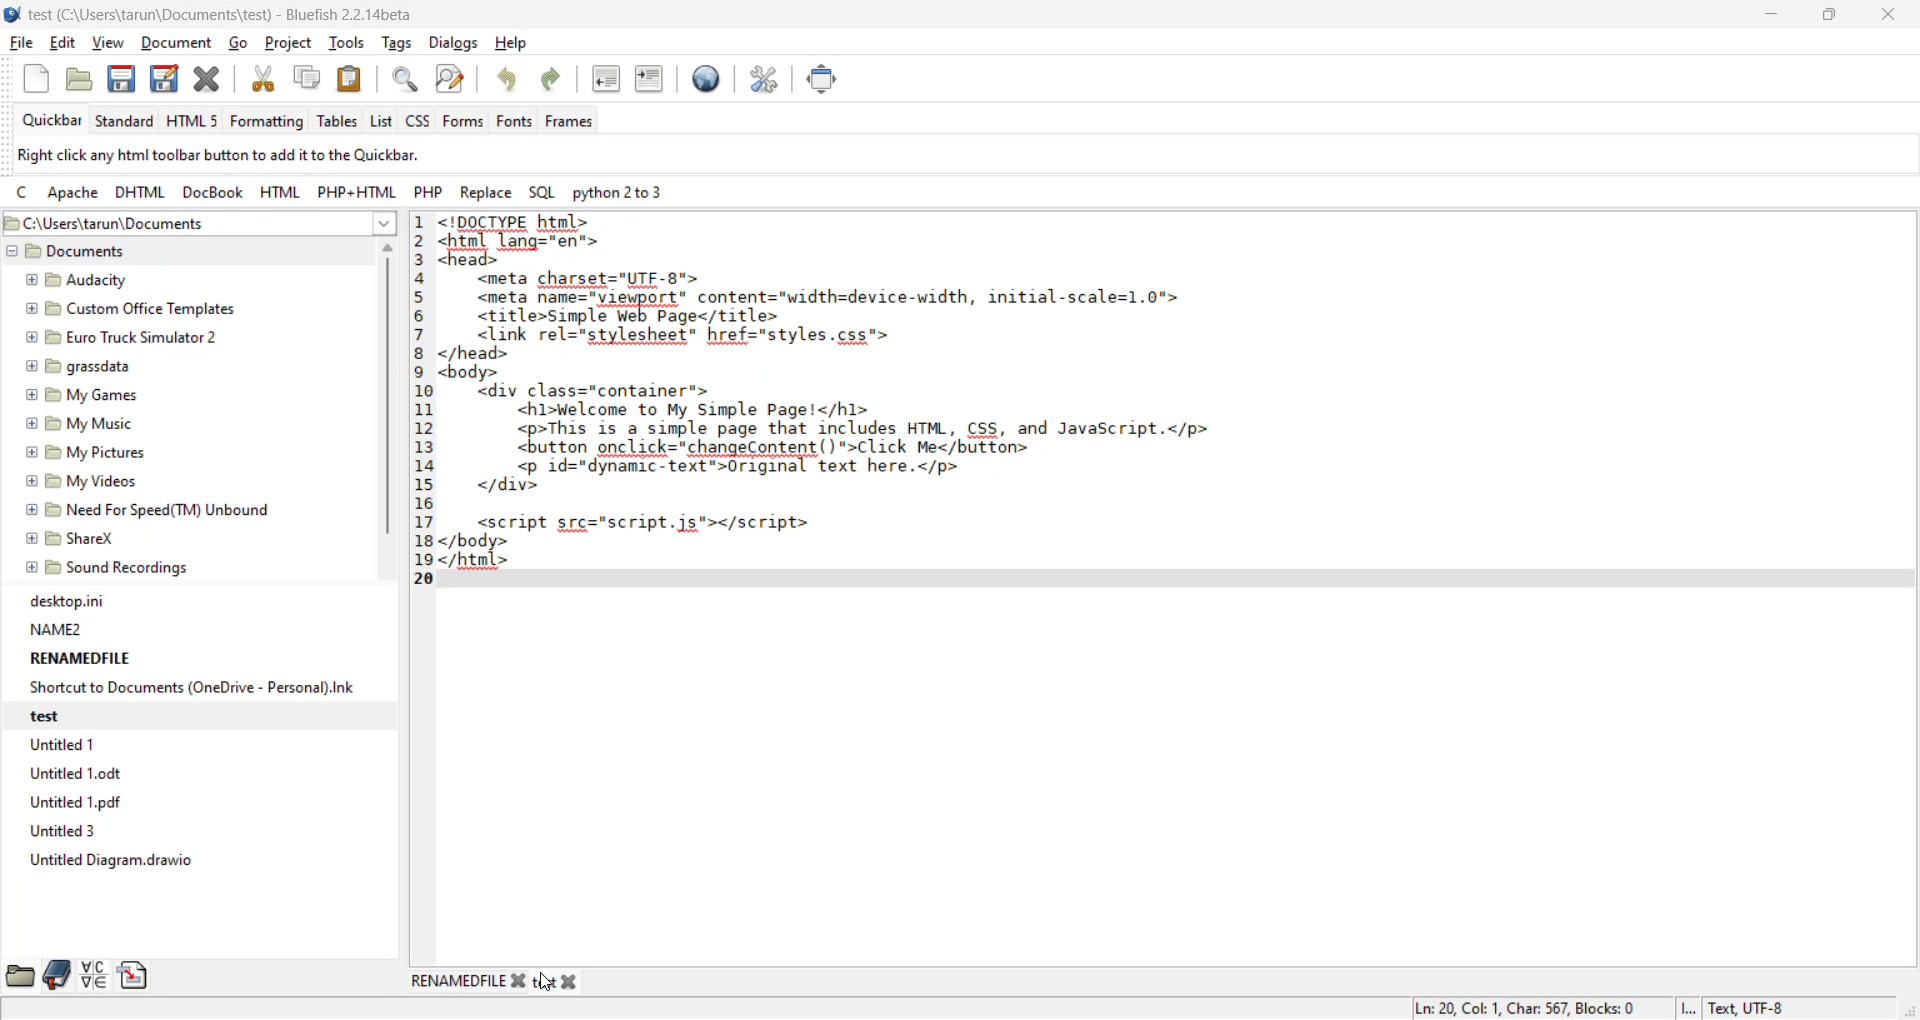 Image resolution: width=1920 pixels, height=1020 pixels. I want to click on forms, so click(465, 122).